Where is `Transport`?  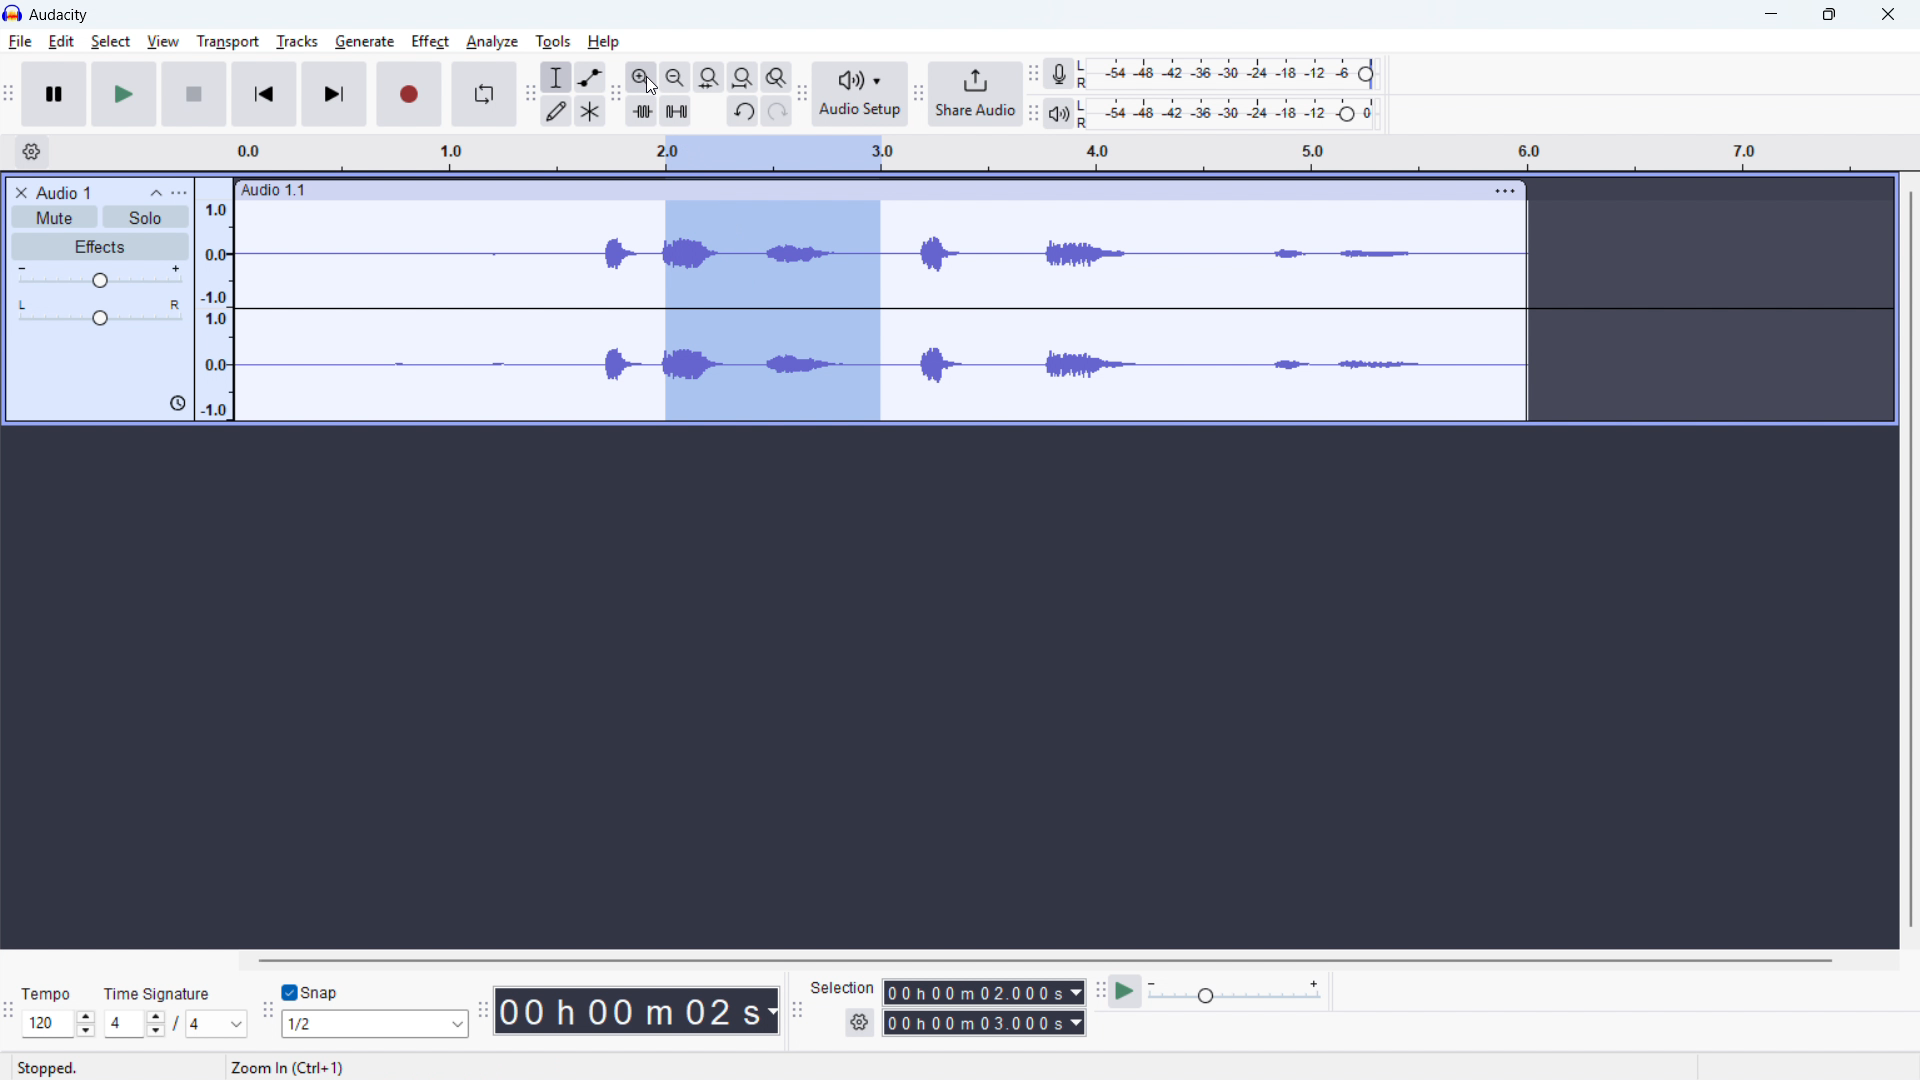 Transport is located at coordinates (228, 42).